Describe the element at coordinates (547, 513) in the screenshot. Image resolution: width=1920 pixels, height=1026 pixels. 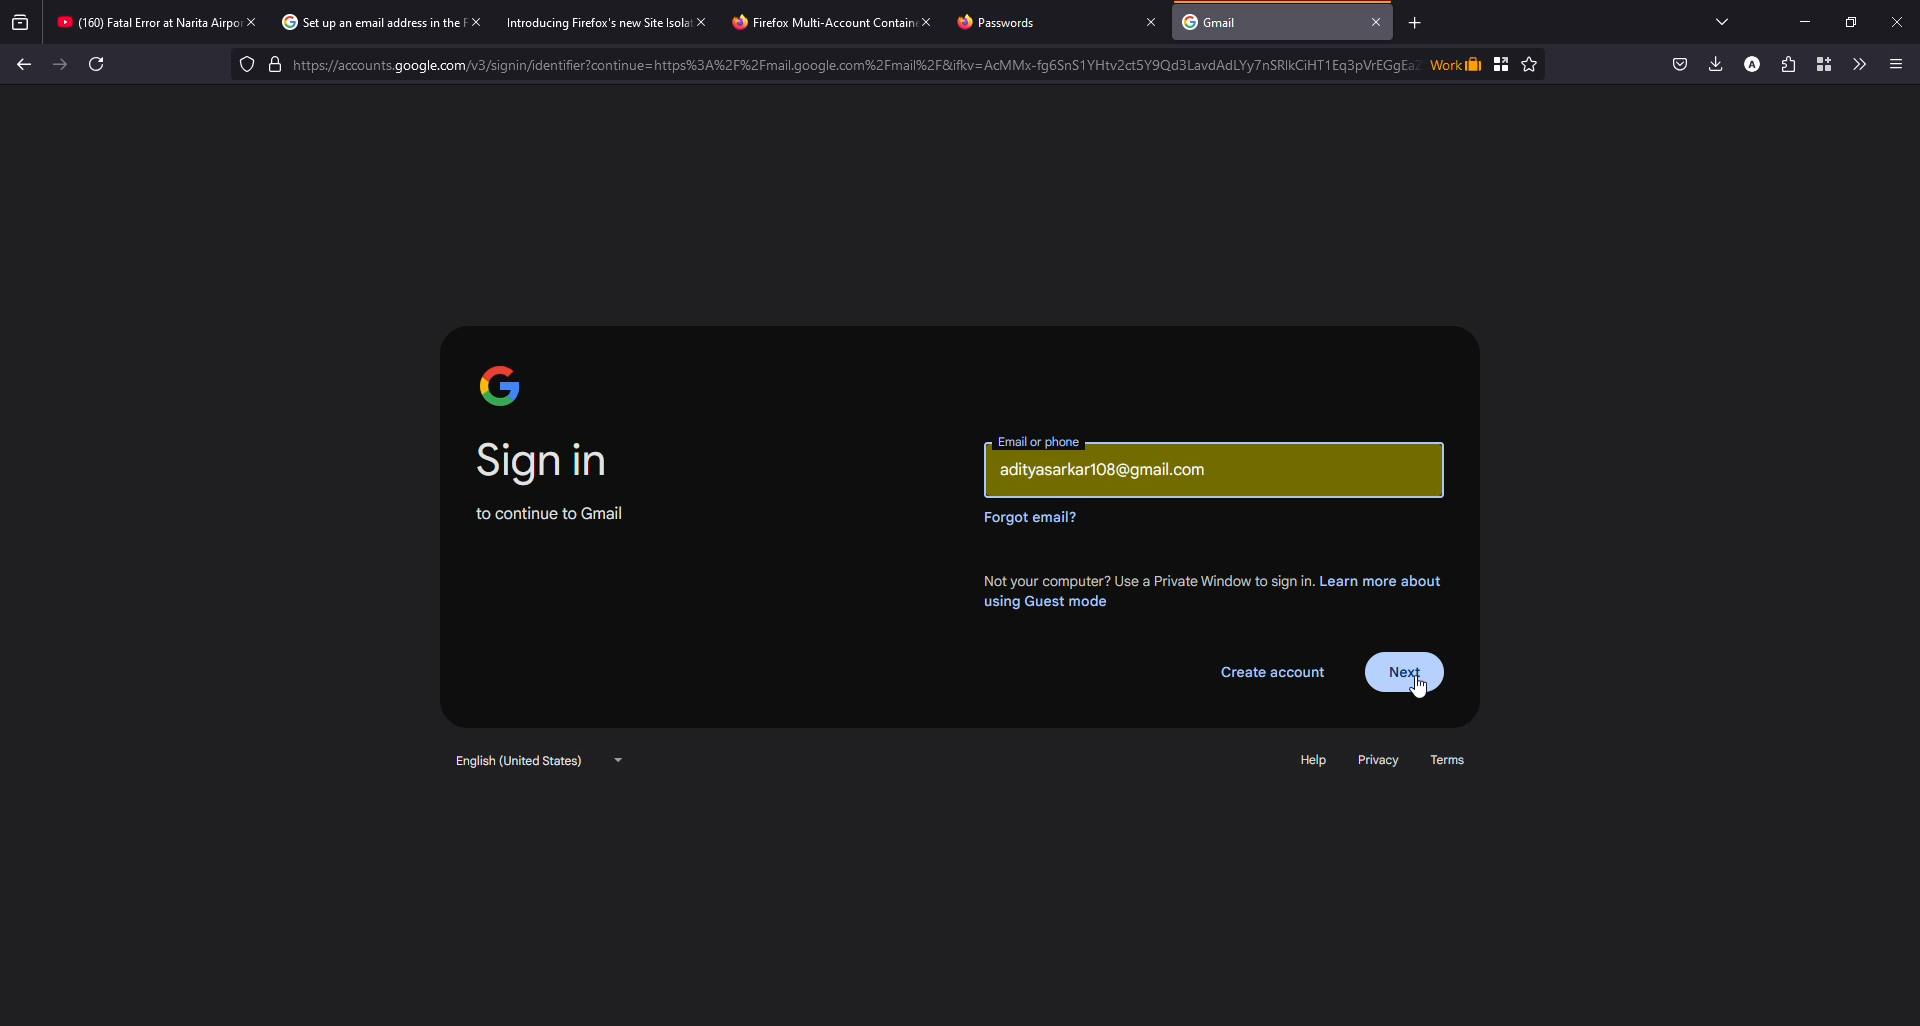
I see `to continue to Gmail` at that location.